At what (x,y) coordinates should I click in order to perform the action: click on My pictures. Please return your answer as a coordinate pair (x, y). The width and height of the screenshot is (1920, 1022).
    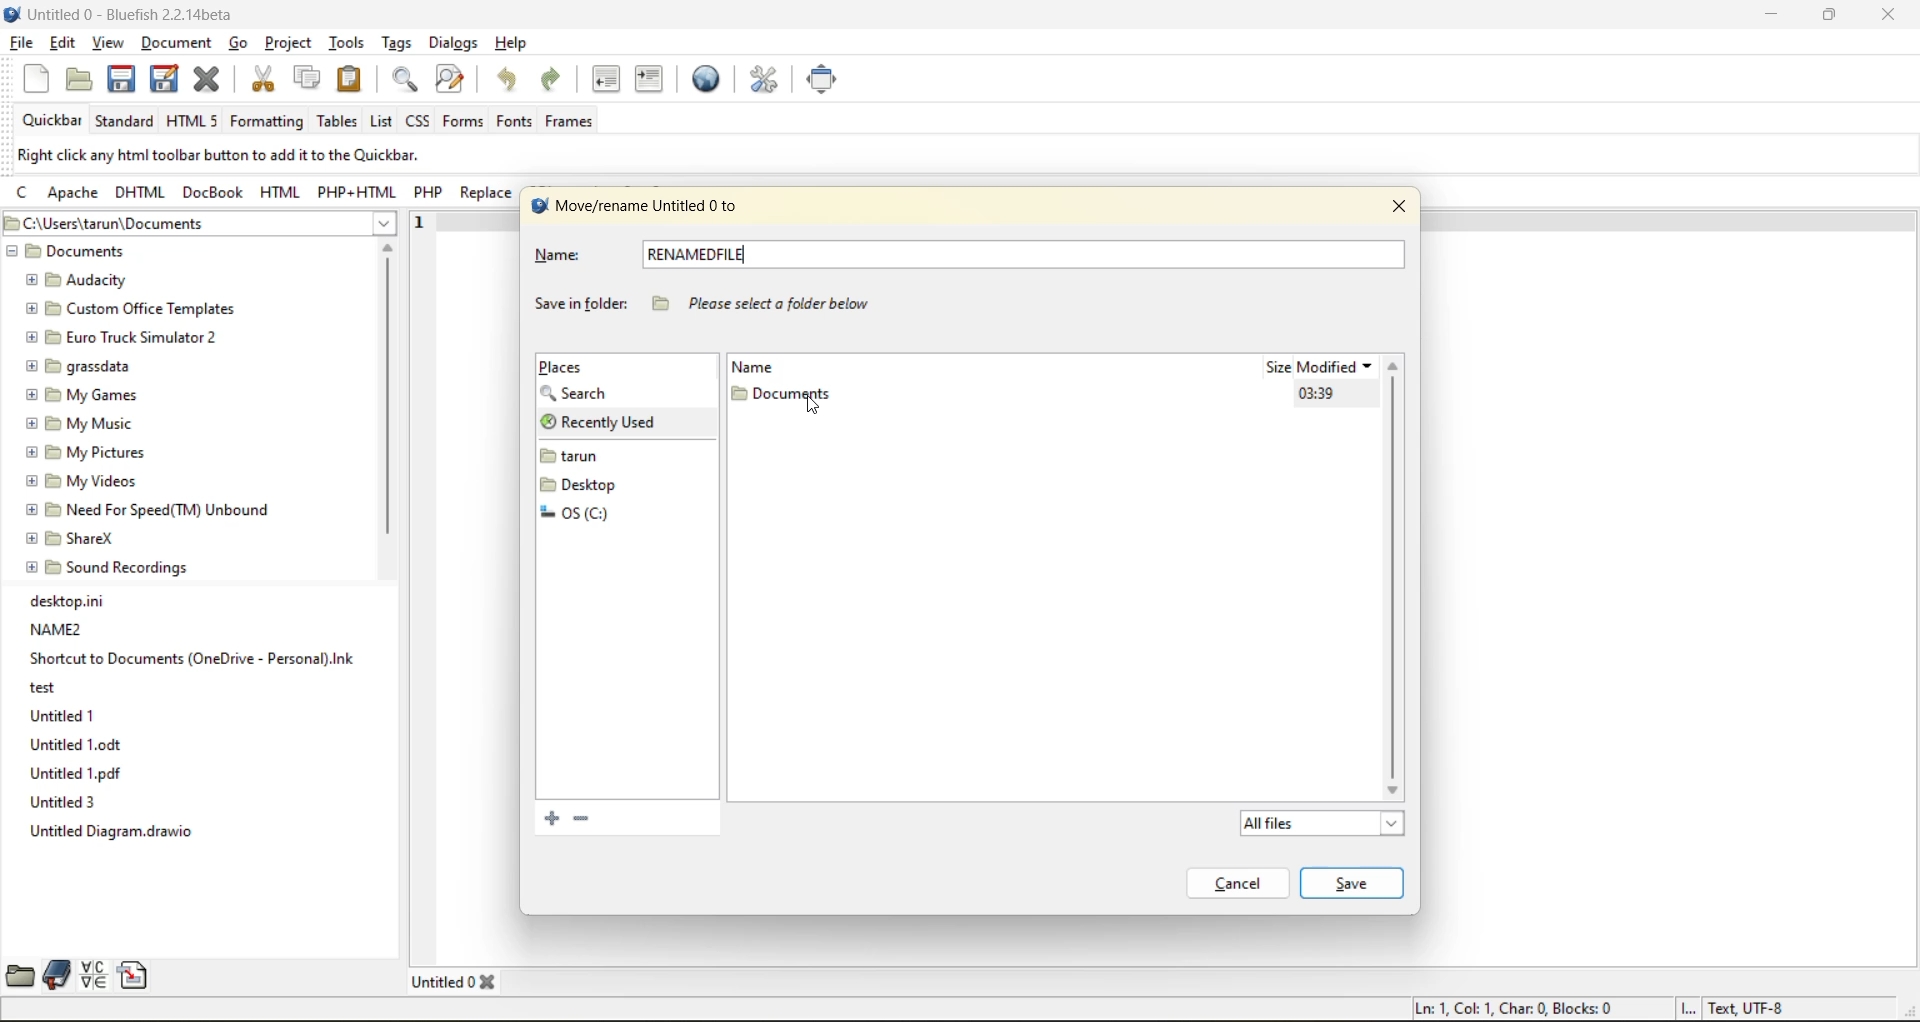
    Looking at the image, I should click on (82, 454).